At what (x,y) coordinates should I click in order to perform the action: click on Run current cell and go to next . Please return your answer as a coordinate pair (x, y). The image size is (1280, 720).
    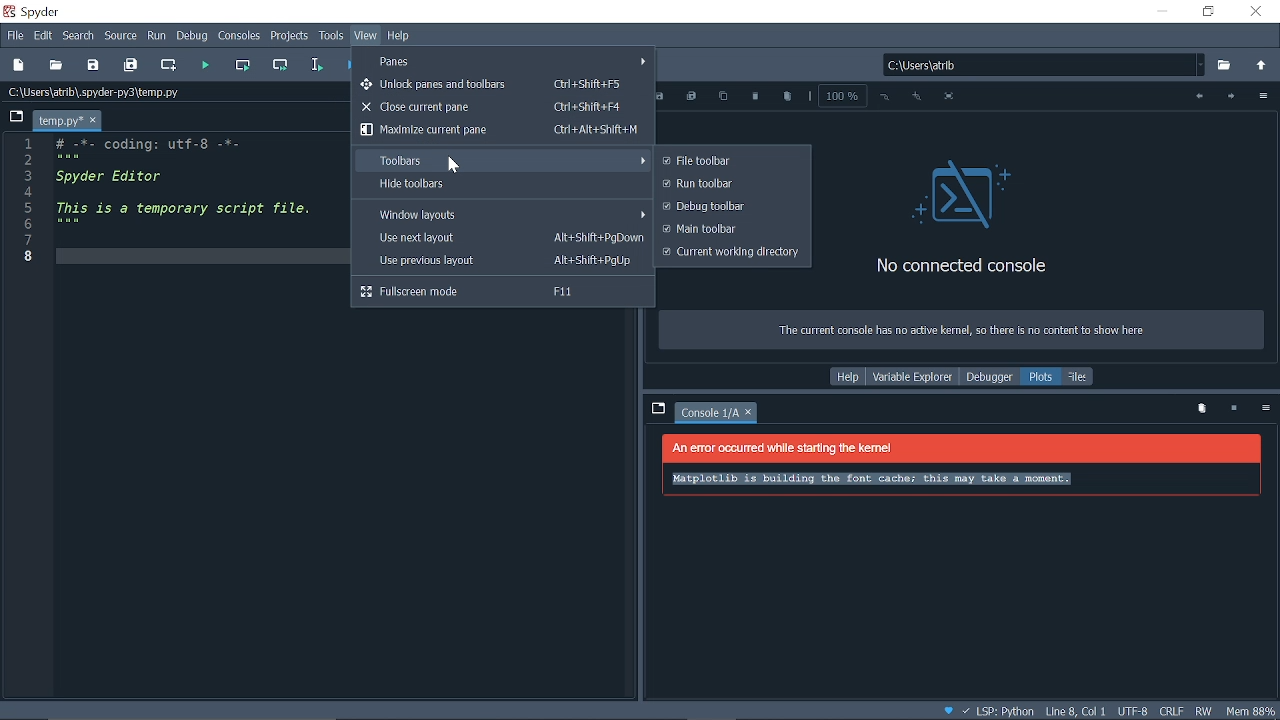
    Looking at the image, I should click on (283, 65).